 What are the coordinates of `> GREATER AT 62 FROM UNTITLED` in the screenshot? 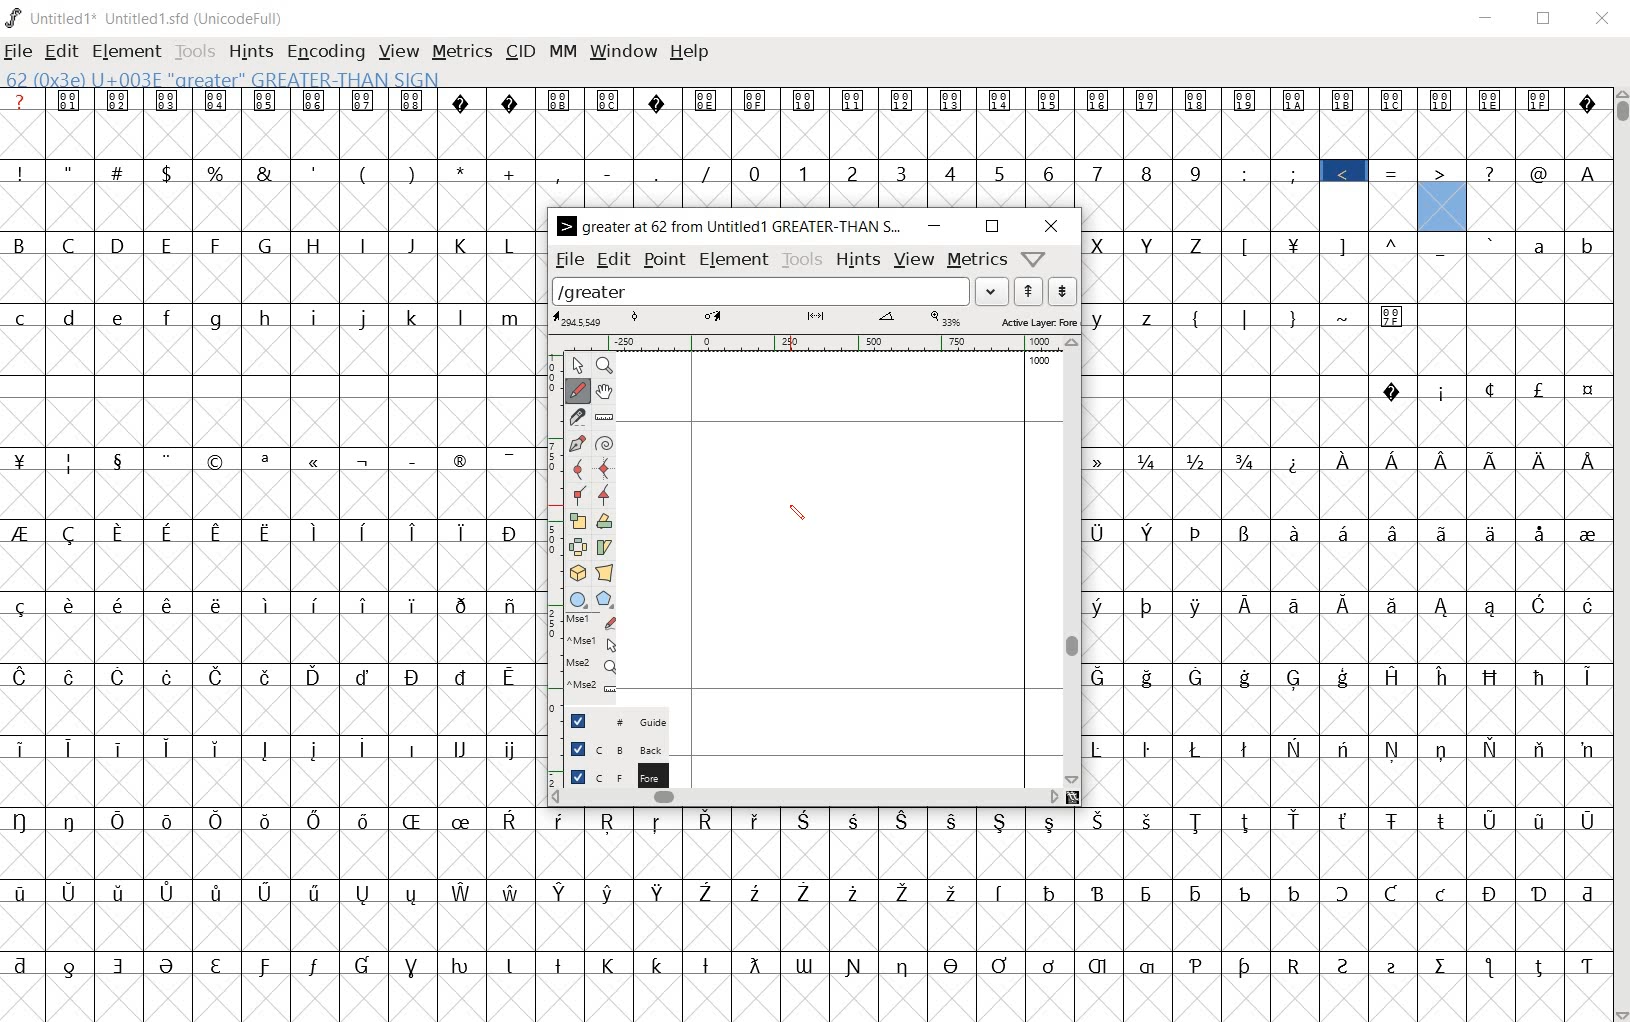 It's located at (729, 226).